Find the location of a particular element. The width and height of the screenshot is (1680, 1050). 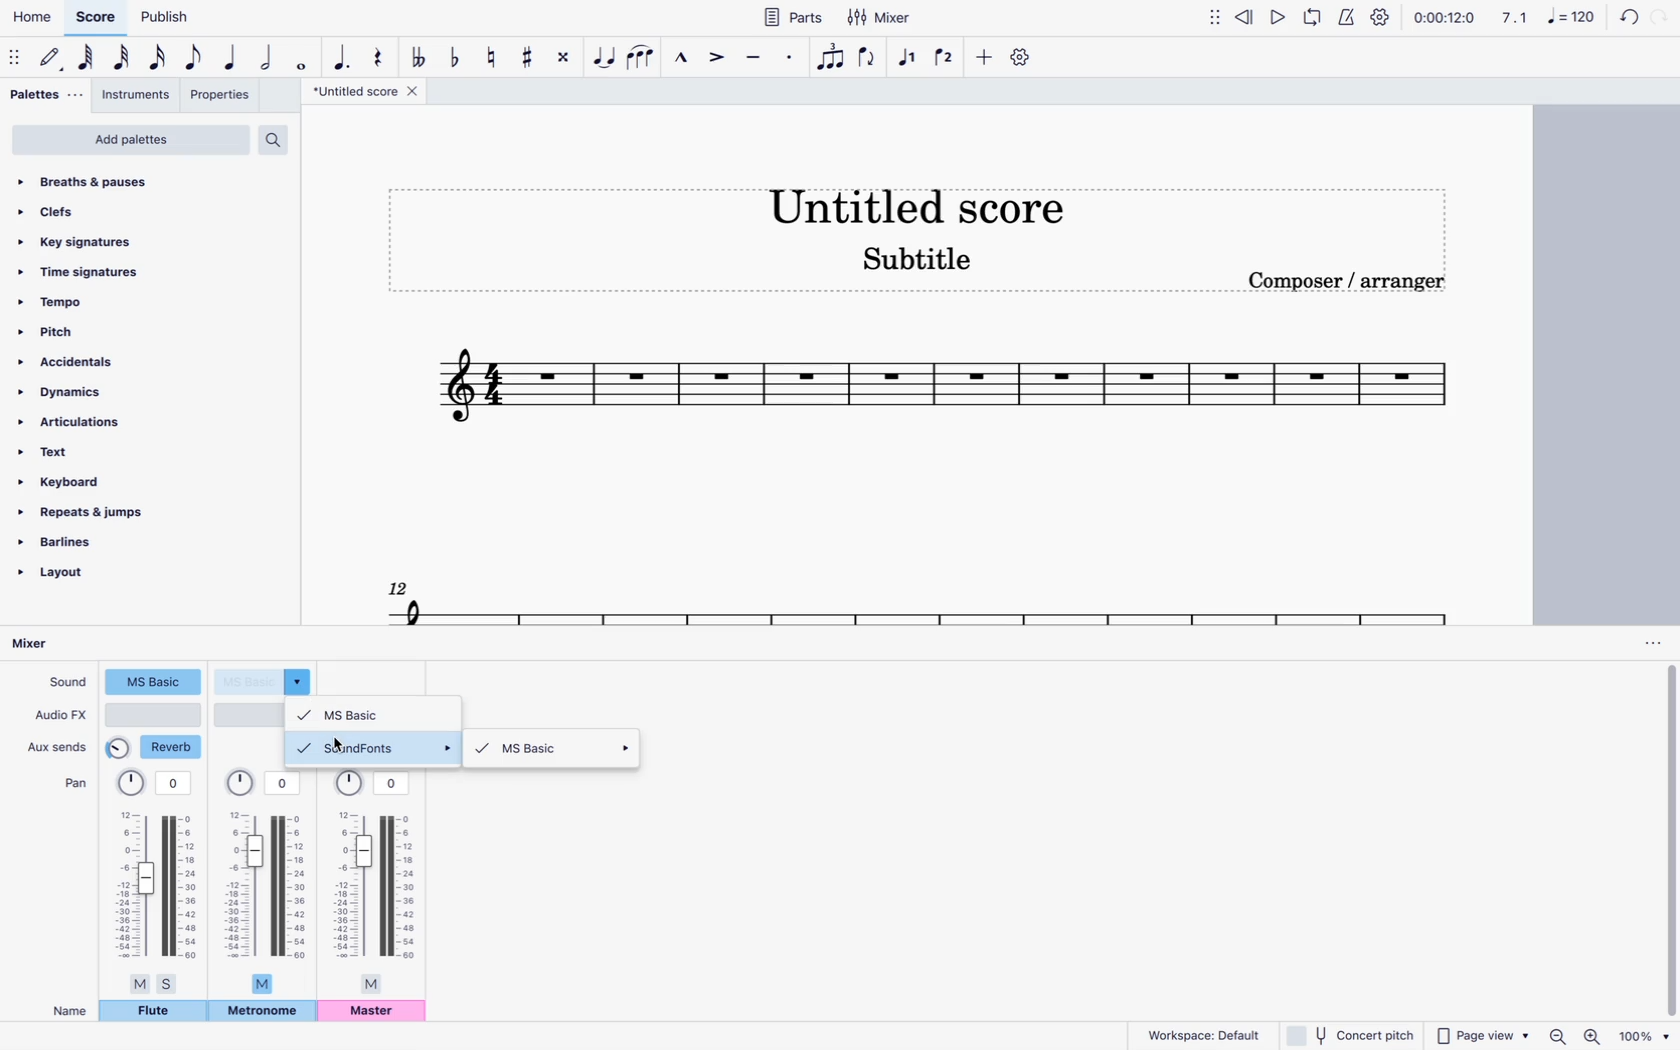

sound type is located at coordinates (153, 683).